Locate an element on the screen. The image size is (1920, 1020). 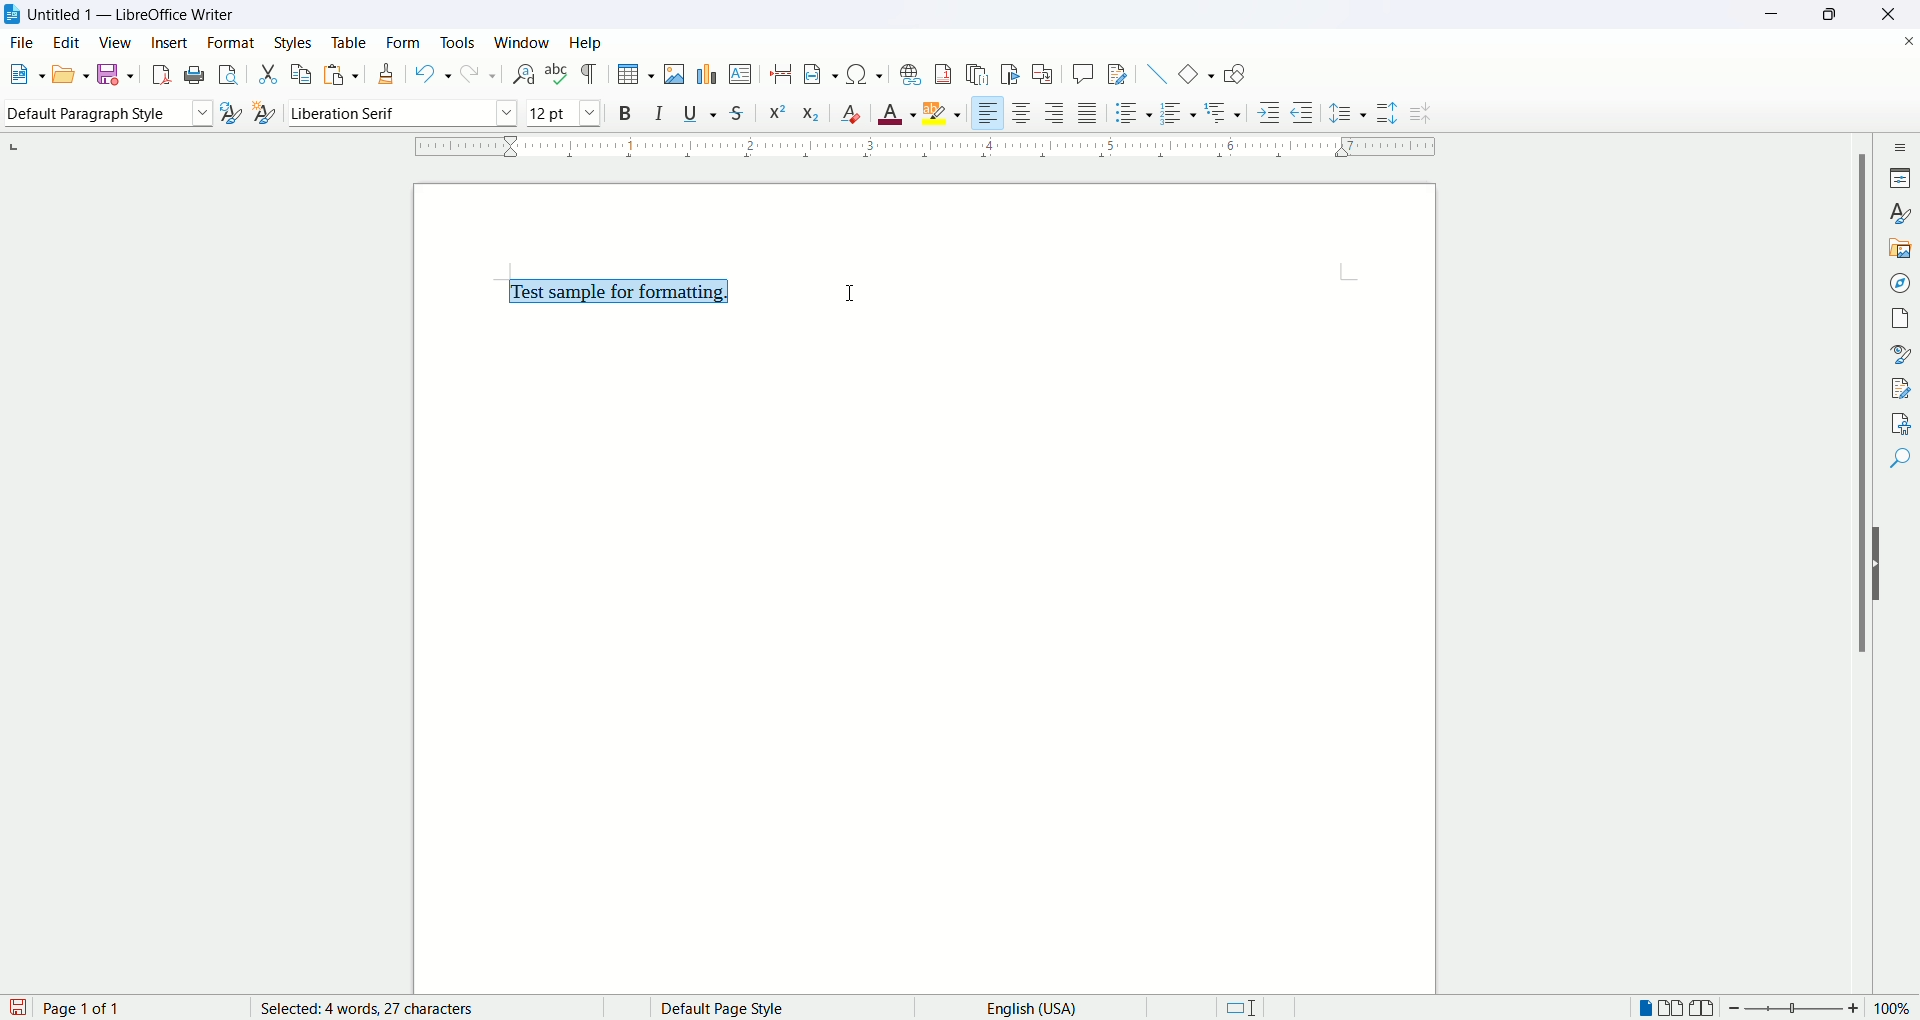
insert hyperlink is located at coordinates (908, 73).